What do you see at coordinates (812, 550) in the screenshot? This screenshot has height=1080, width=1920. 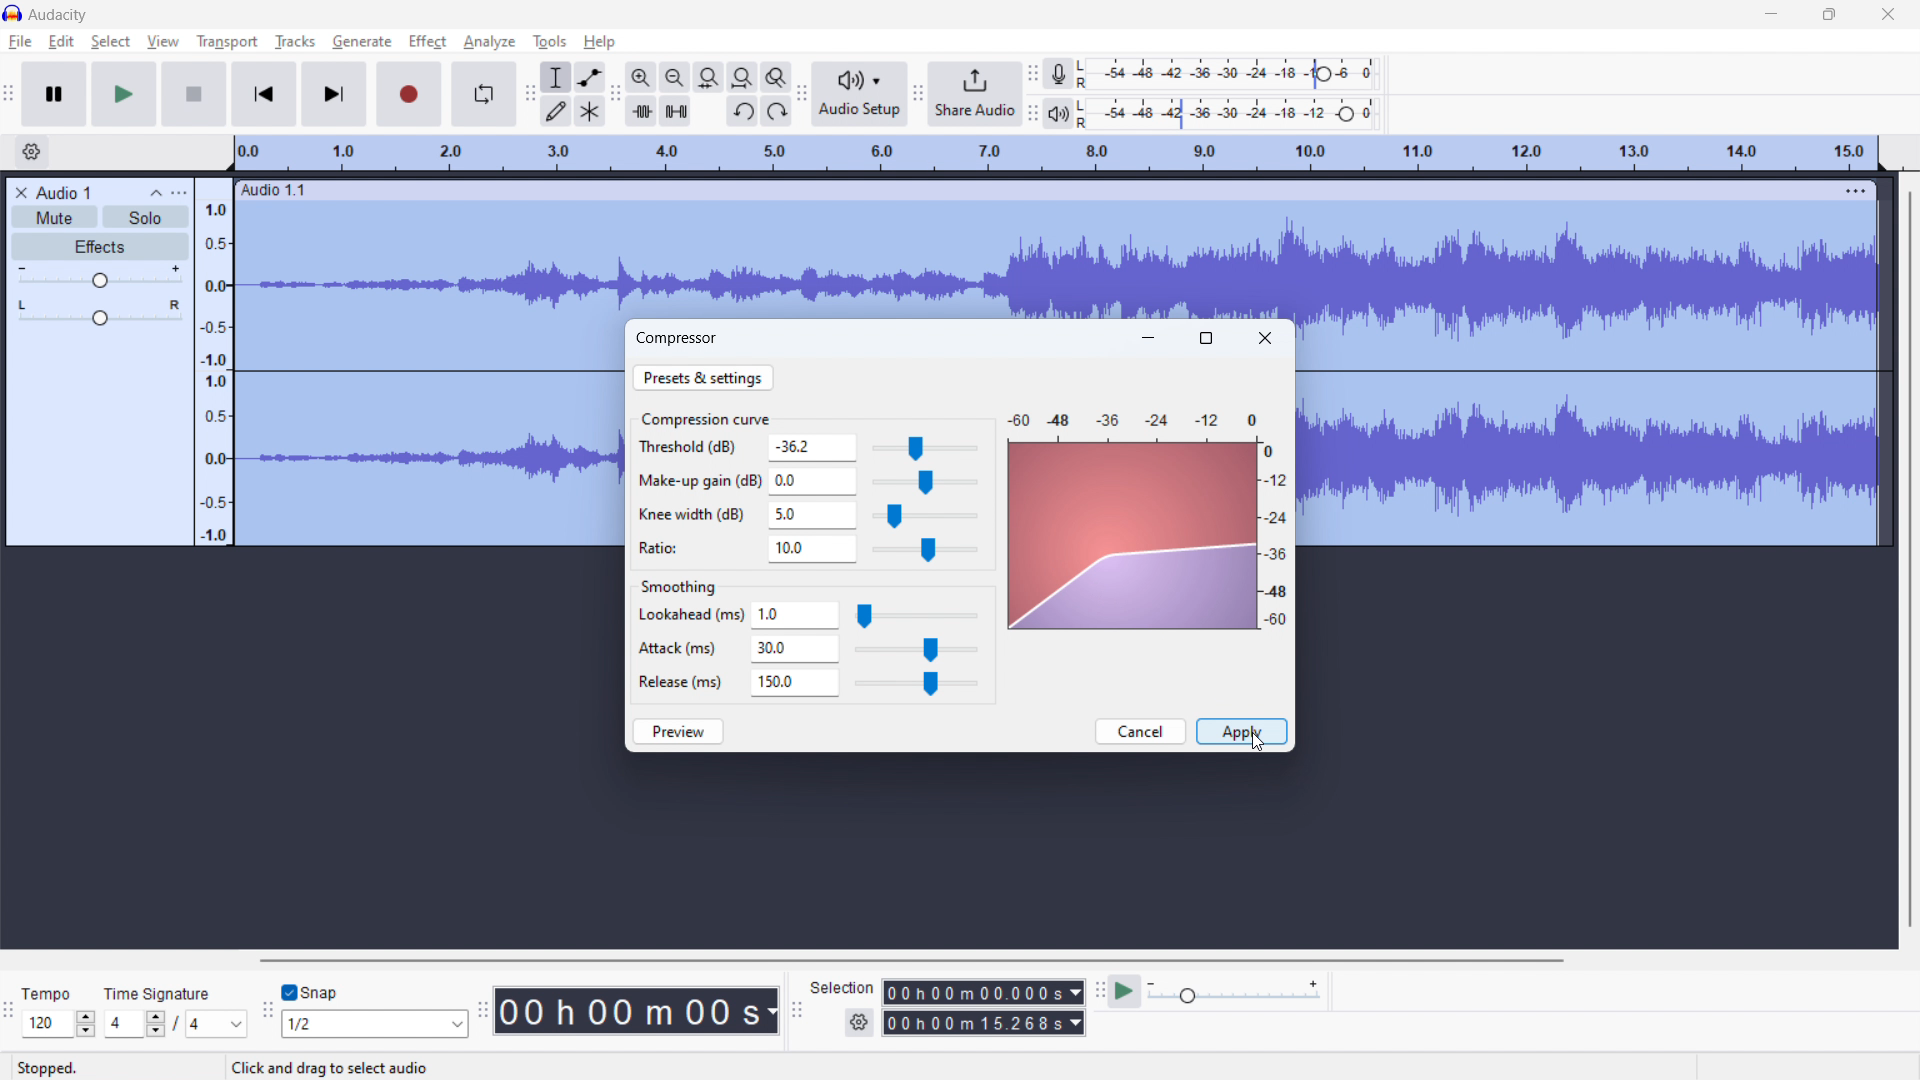 I see `10.0` at bounding box center [812, 550].